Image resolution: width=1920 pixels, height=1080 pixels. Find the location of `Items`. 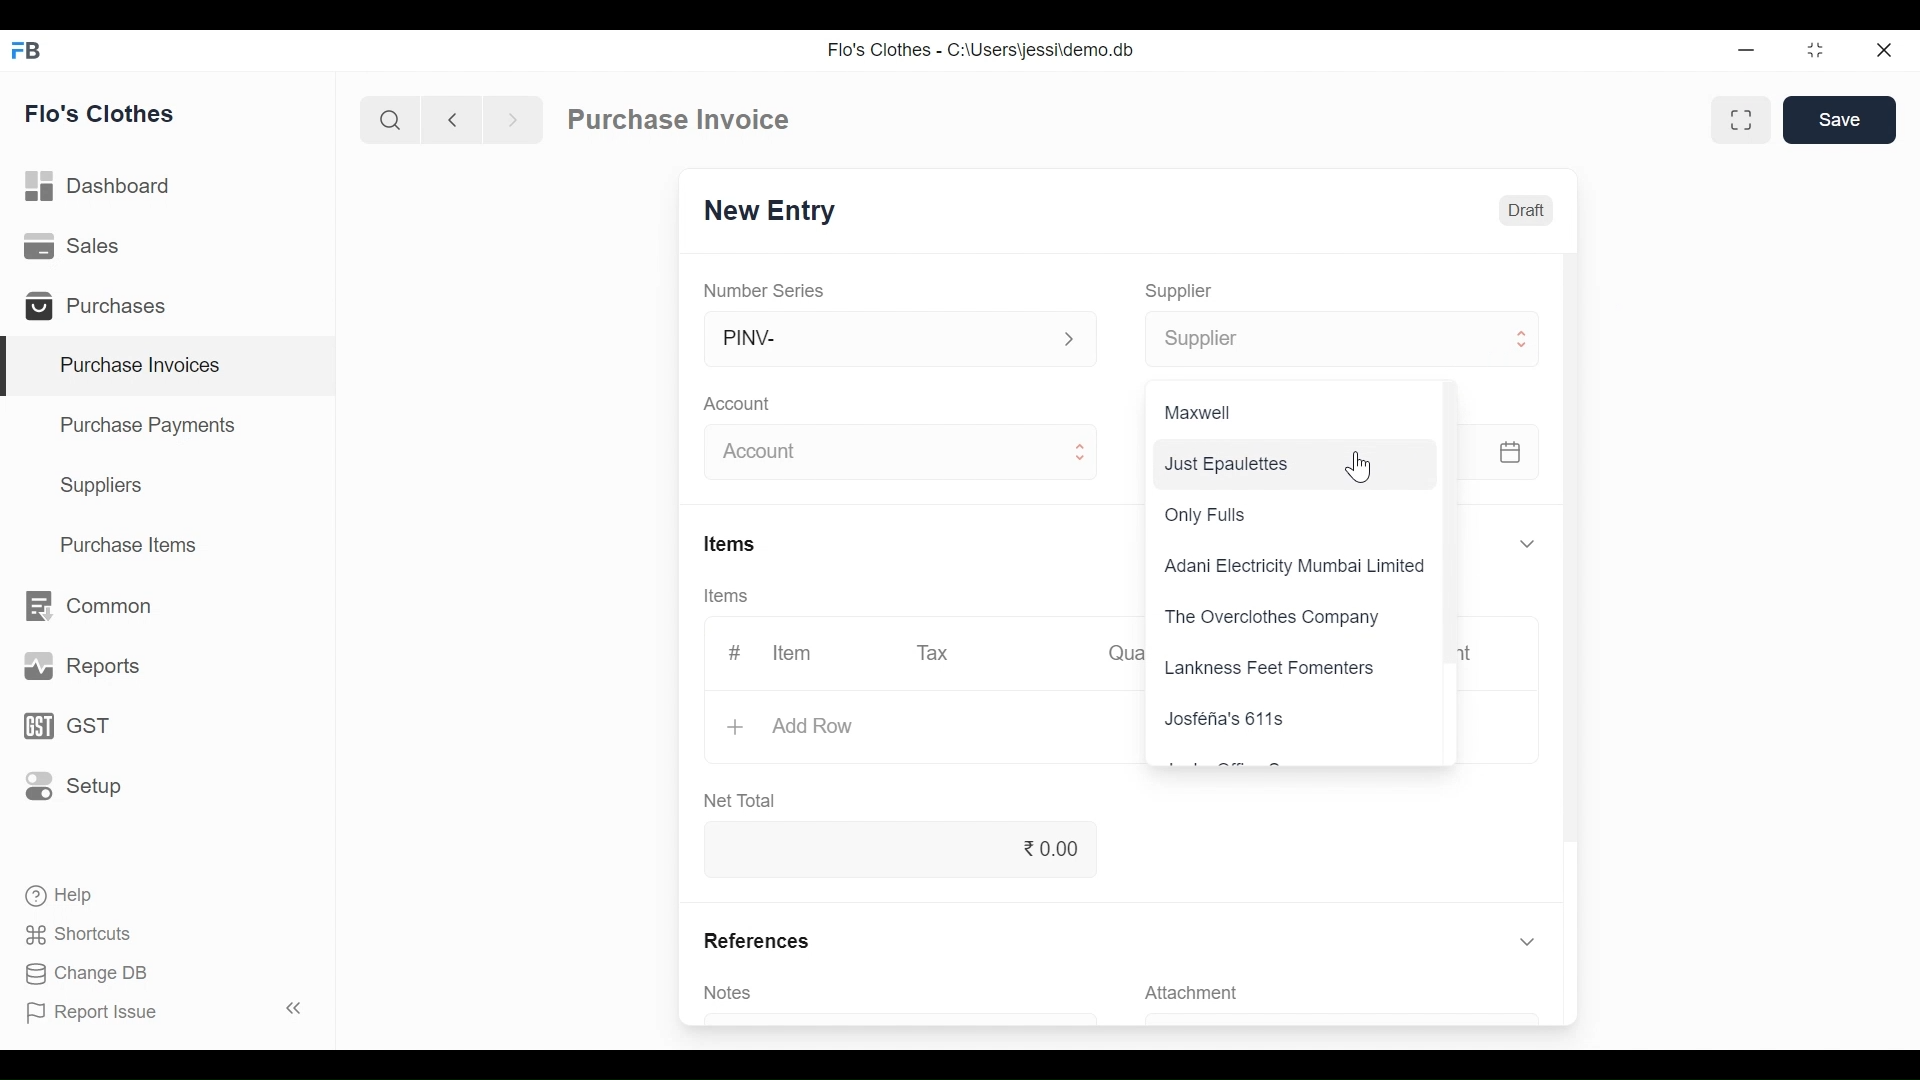

Items is located at coordinates (729, 543).